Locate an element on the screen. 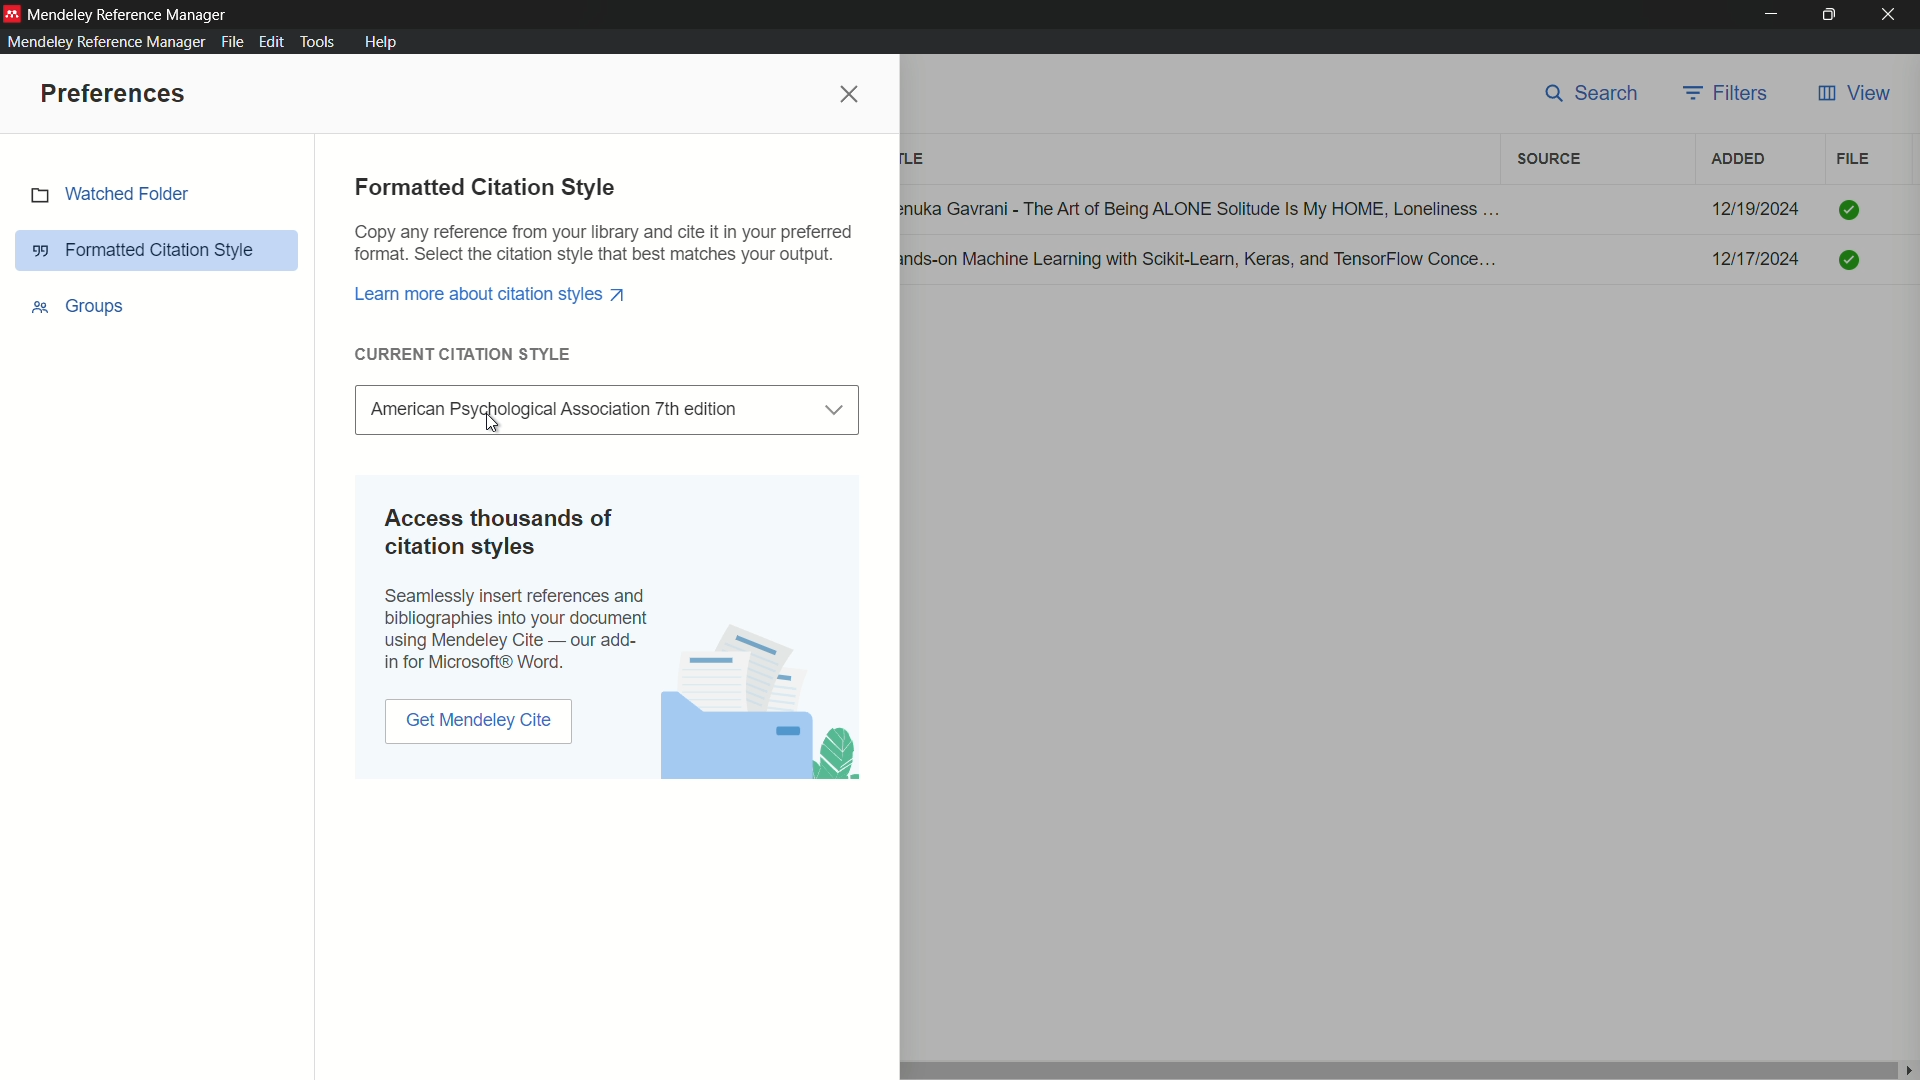  help menu is located at coordinates (380, 41).